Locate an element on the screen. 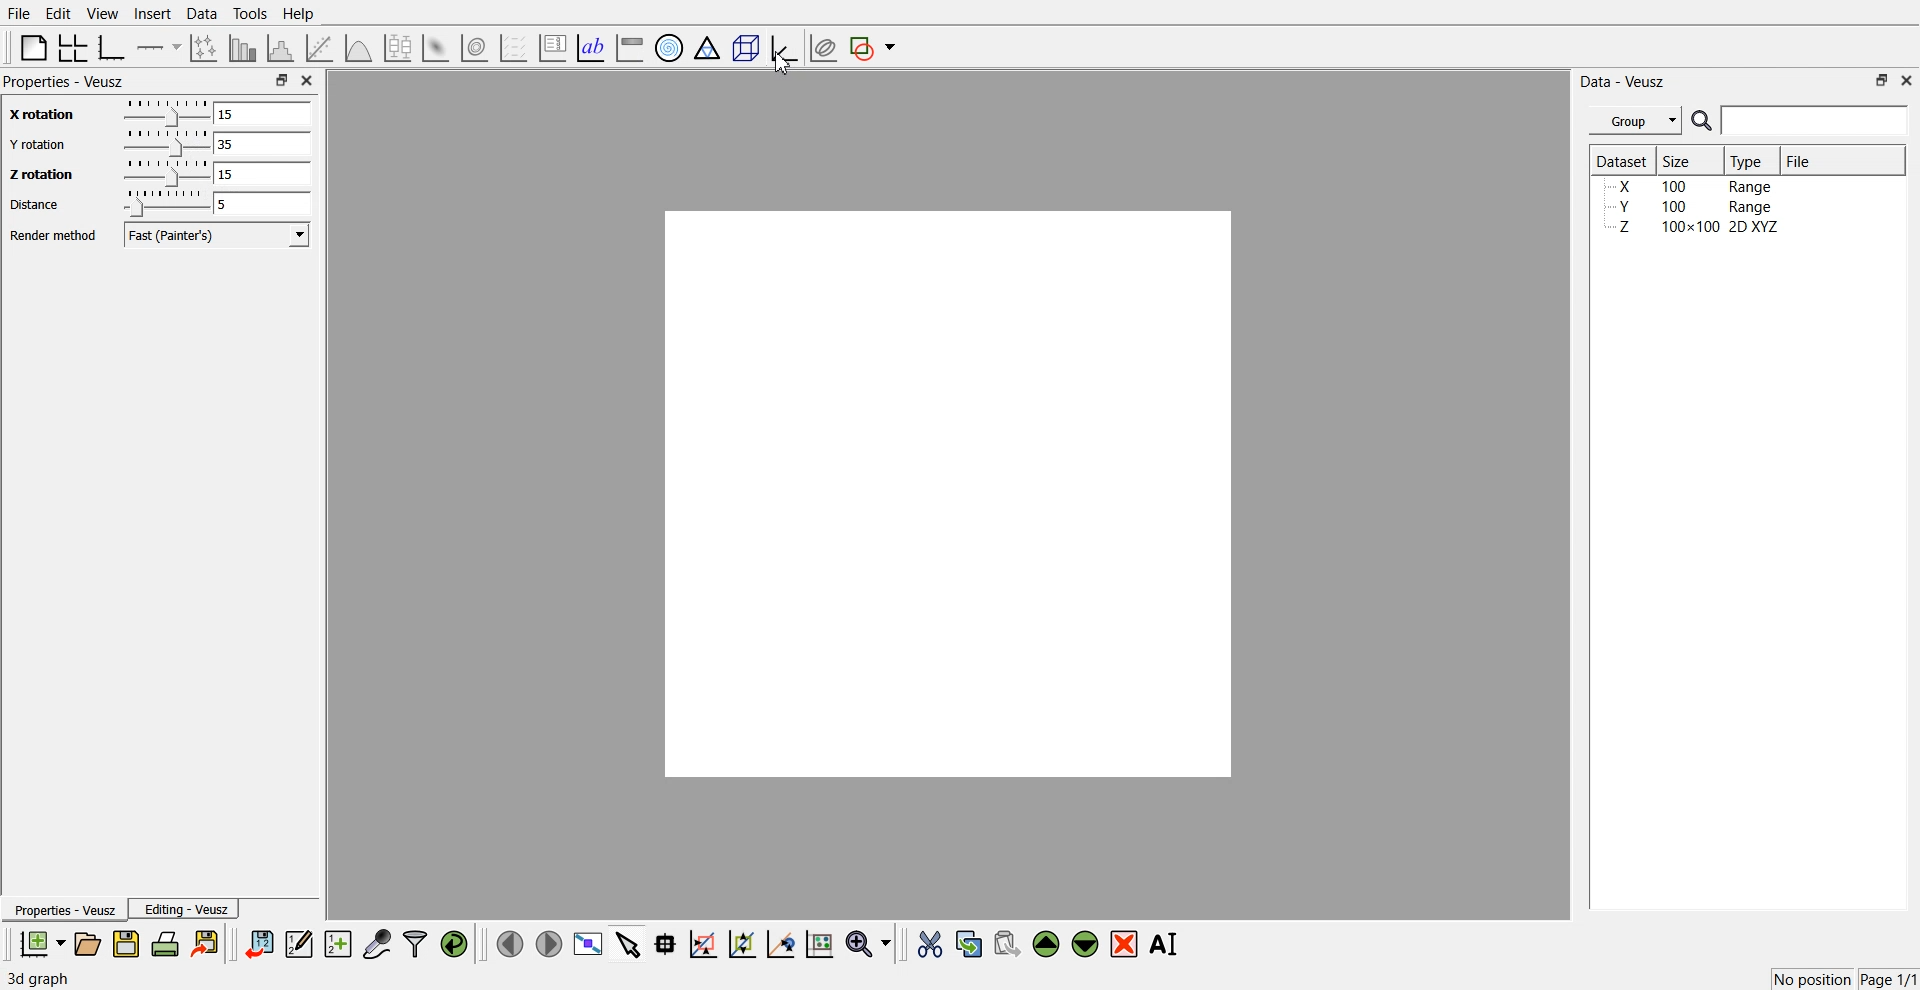 The image size is (1920, 990). New document is located at coordinates (41, 943).